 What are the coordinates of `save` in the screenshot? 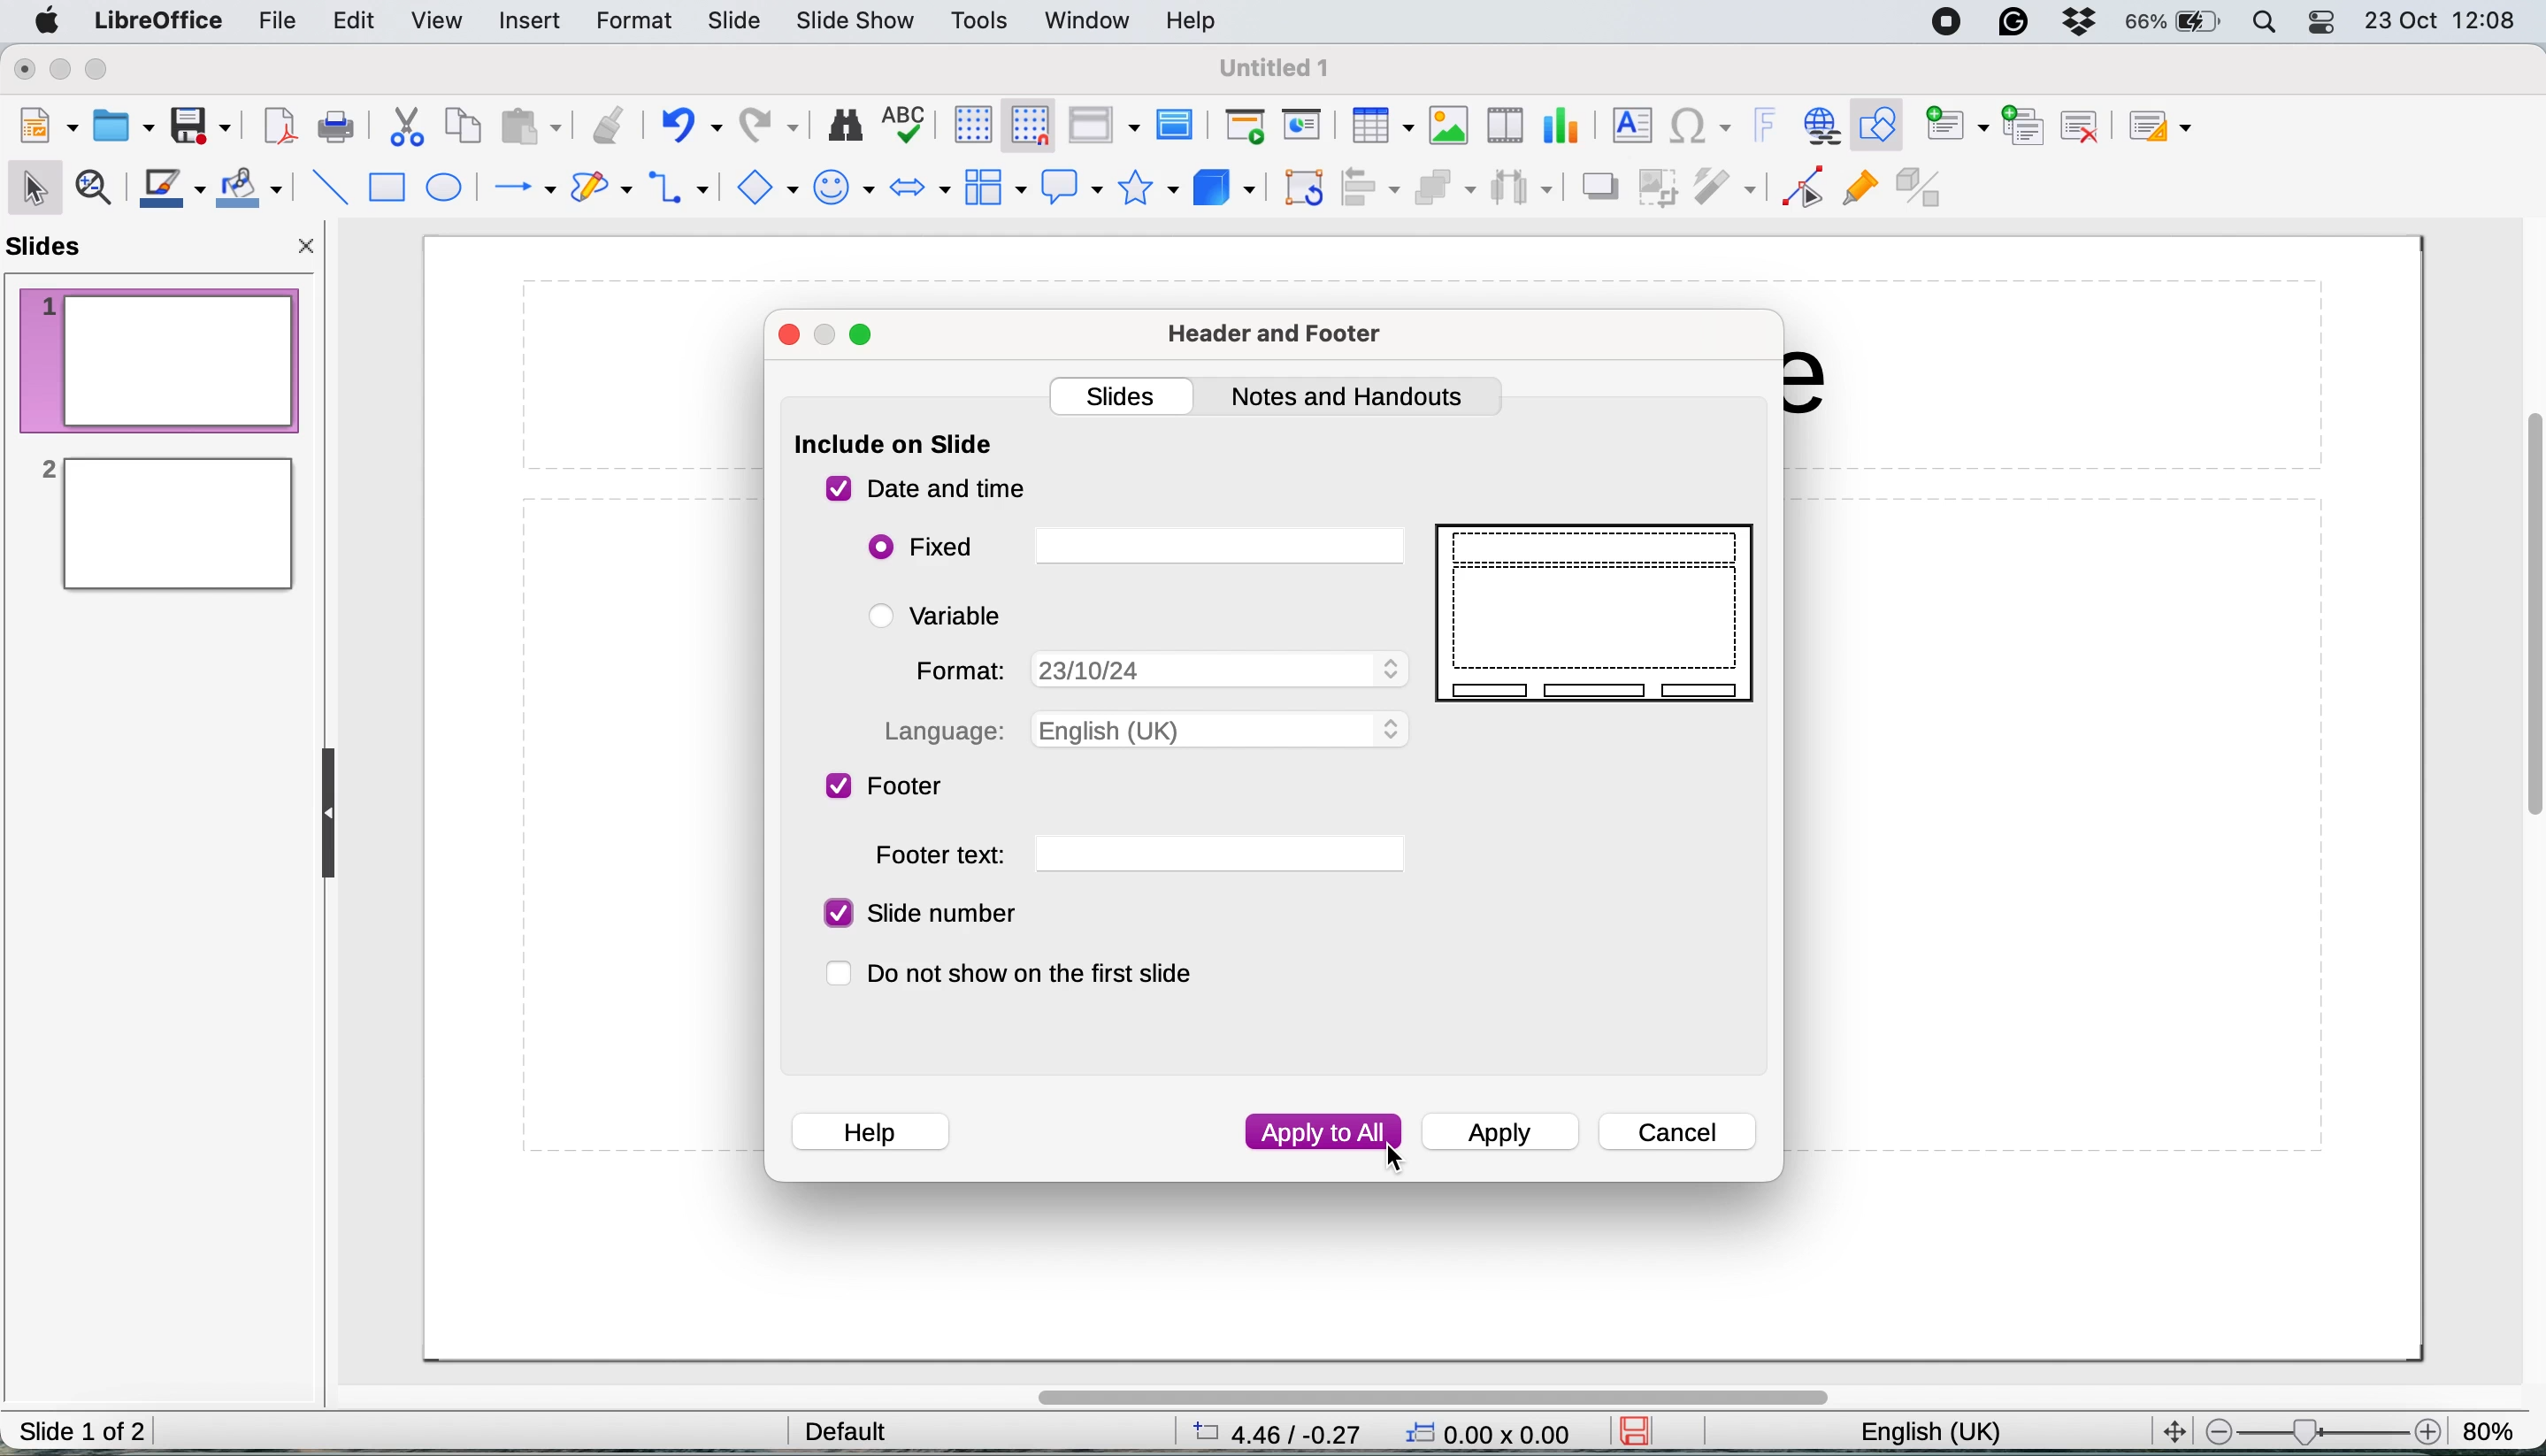 It's located at (201, 125).